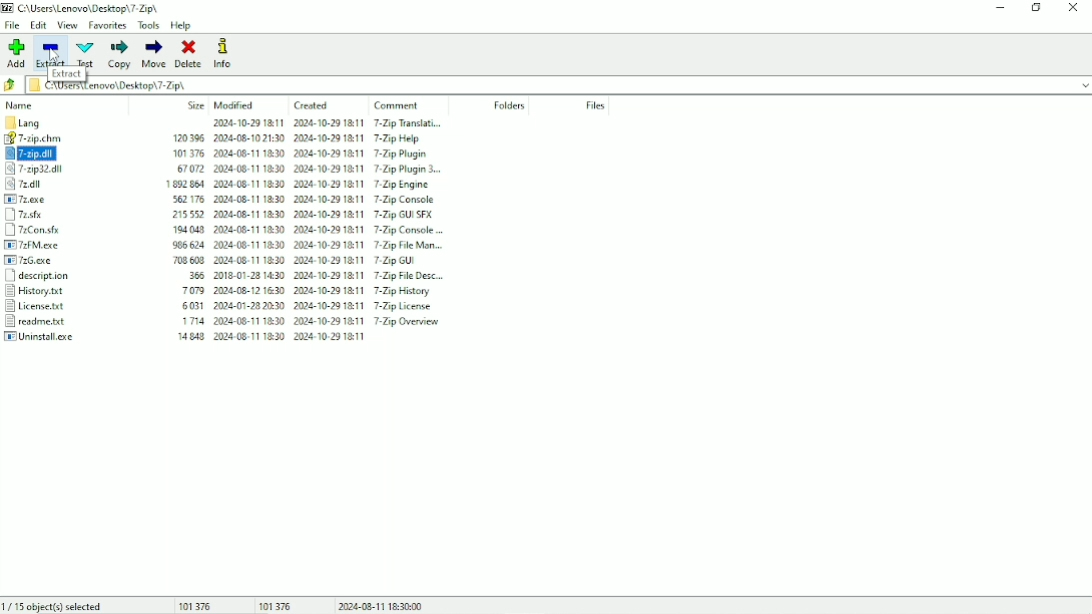  Describe the element at coordinates (15, 53) in the screenshot. I see `Add` at that location.